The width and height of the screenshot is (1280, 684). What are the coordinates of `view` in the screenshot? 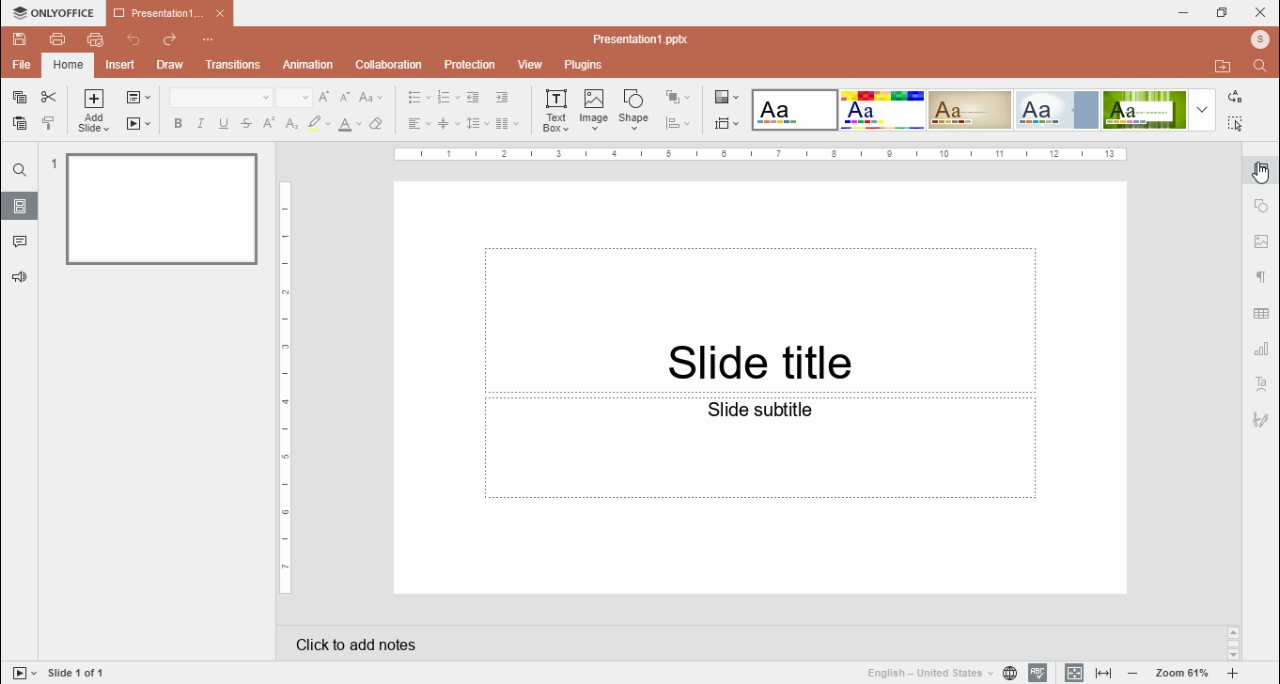 It's located at (530, 63).